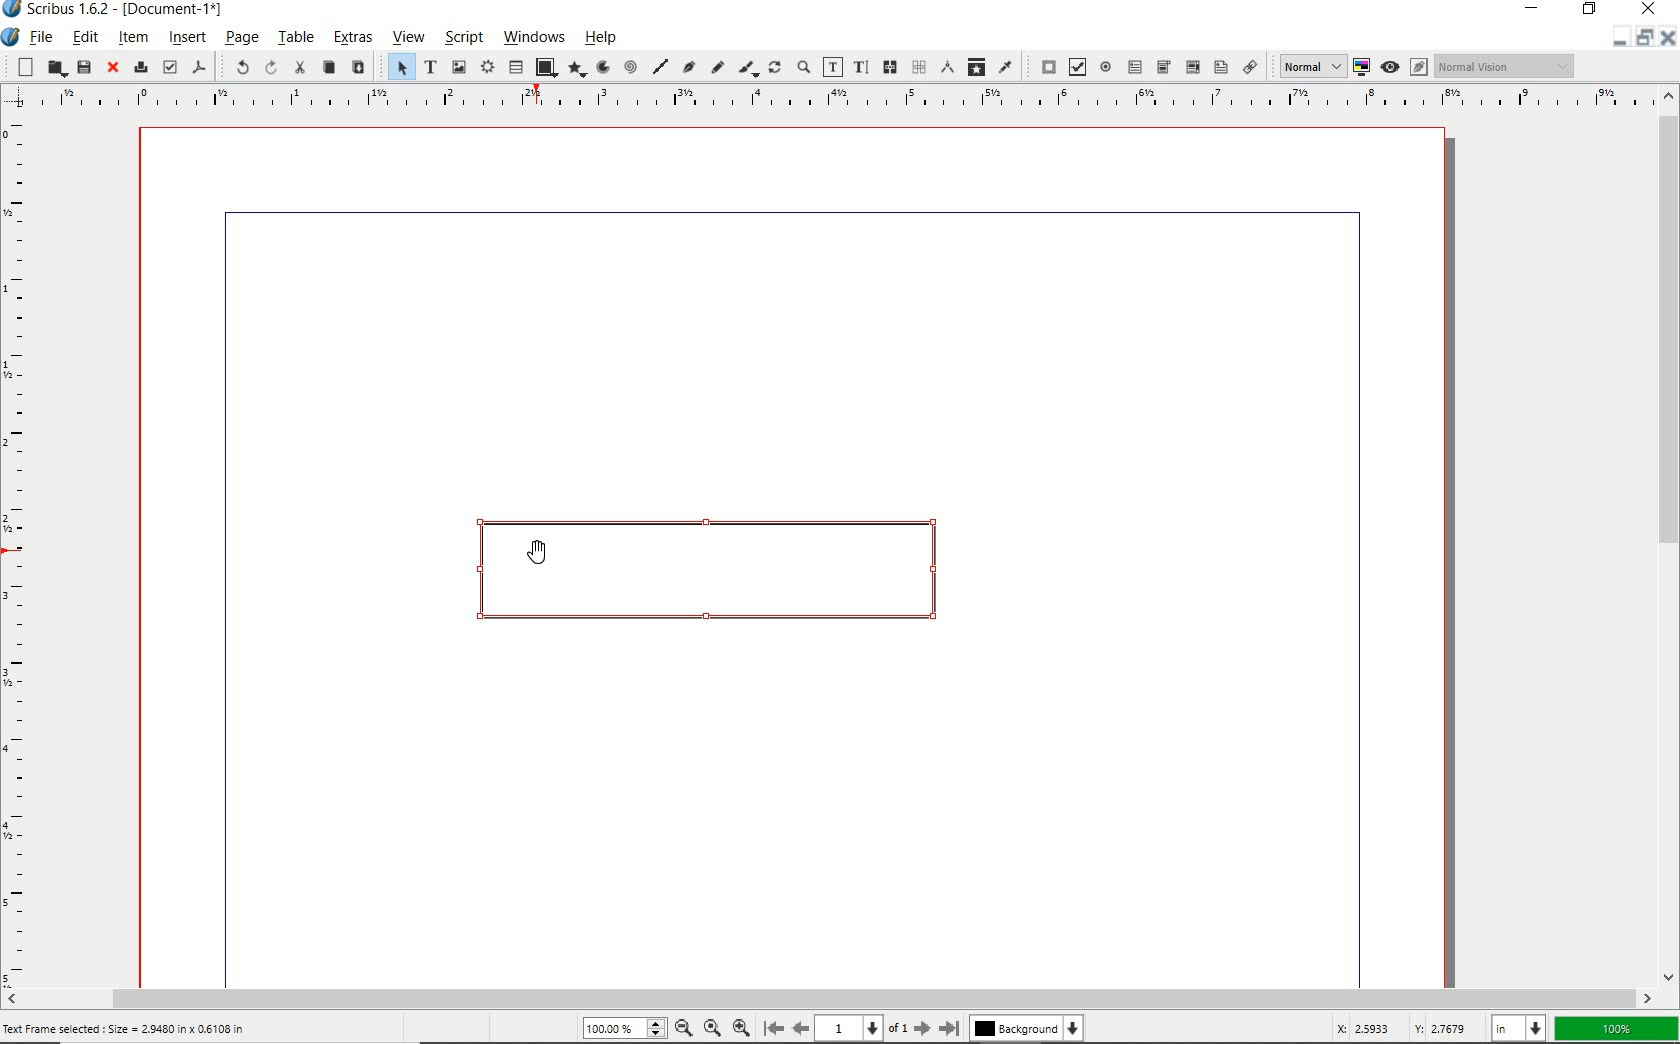  What do you see at coordinates (139, 66) in the screenshot?
I see `print` at bounding box center [139, 66].